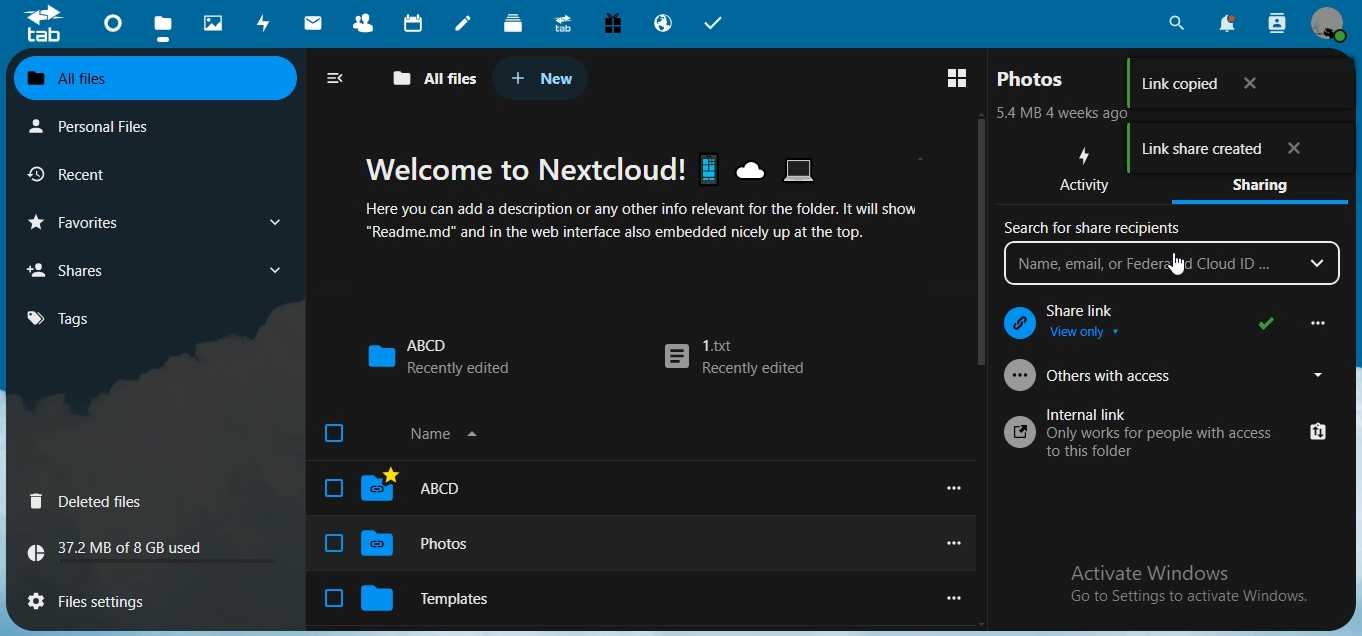 The height and width of the screenshot is (636, 1362). Describe the element at coordinates (216, 24) in the screenshot. I see `photos` at that location.